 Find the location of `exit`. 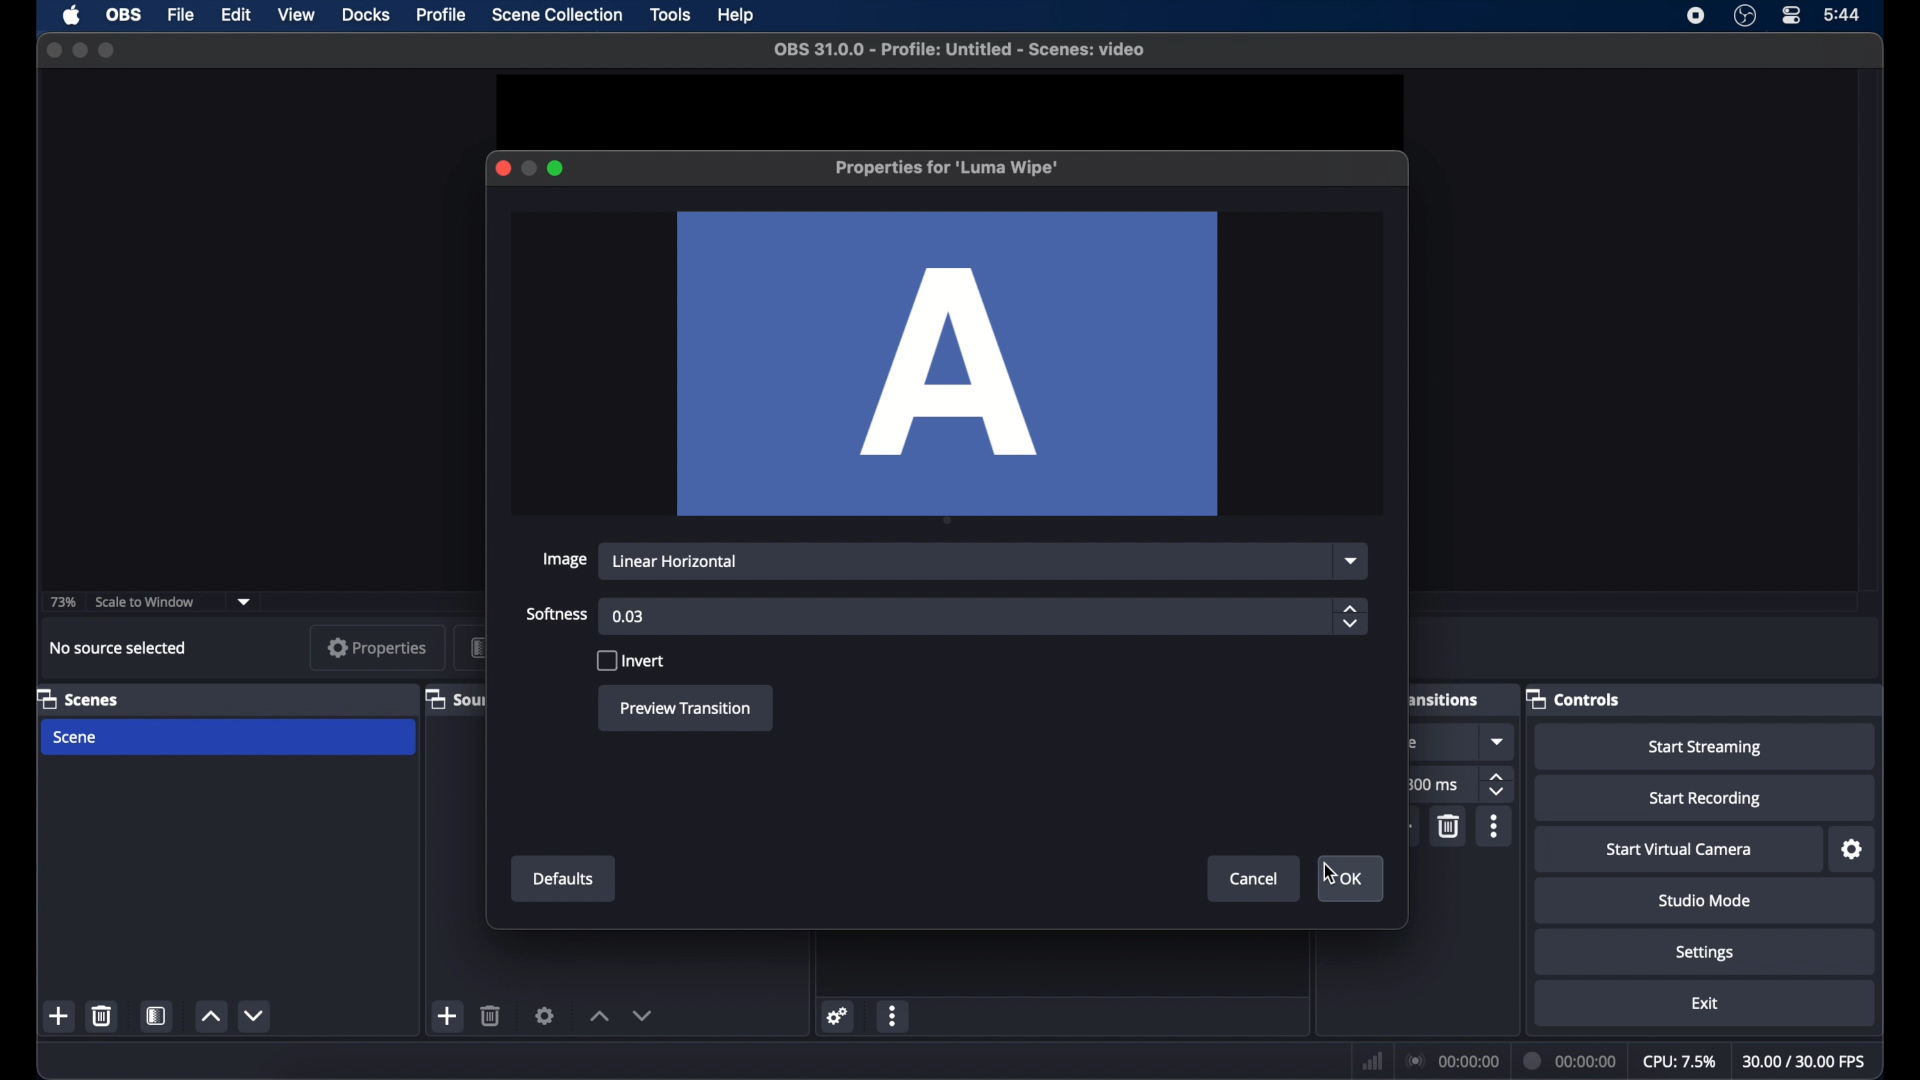

exit is located at coordinates (1708, 1003).